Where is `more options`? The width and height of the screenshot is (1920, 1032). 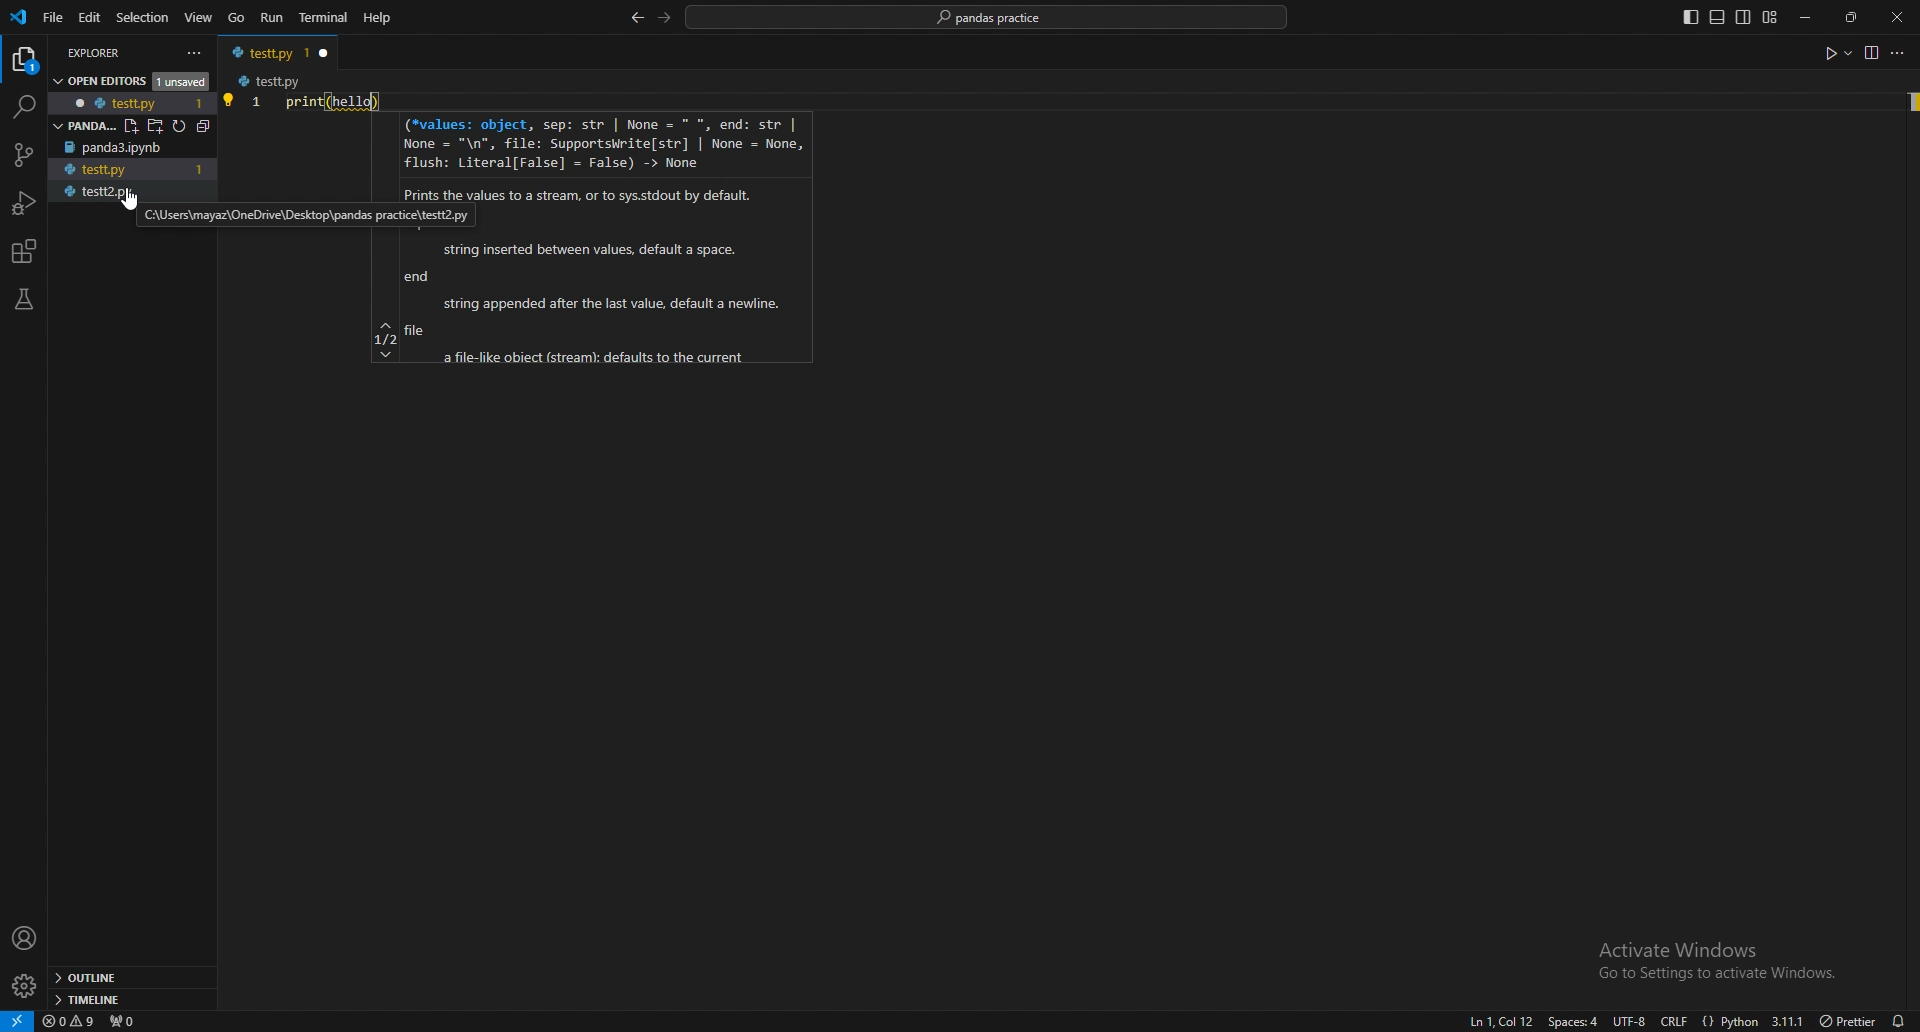
more options is located at coordinates (1901, 55).